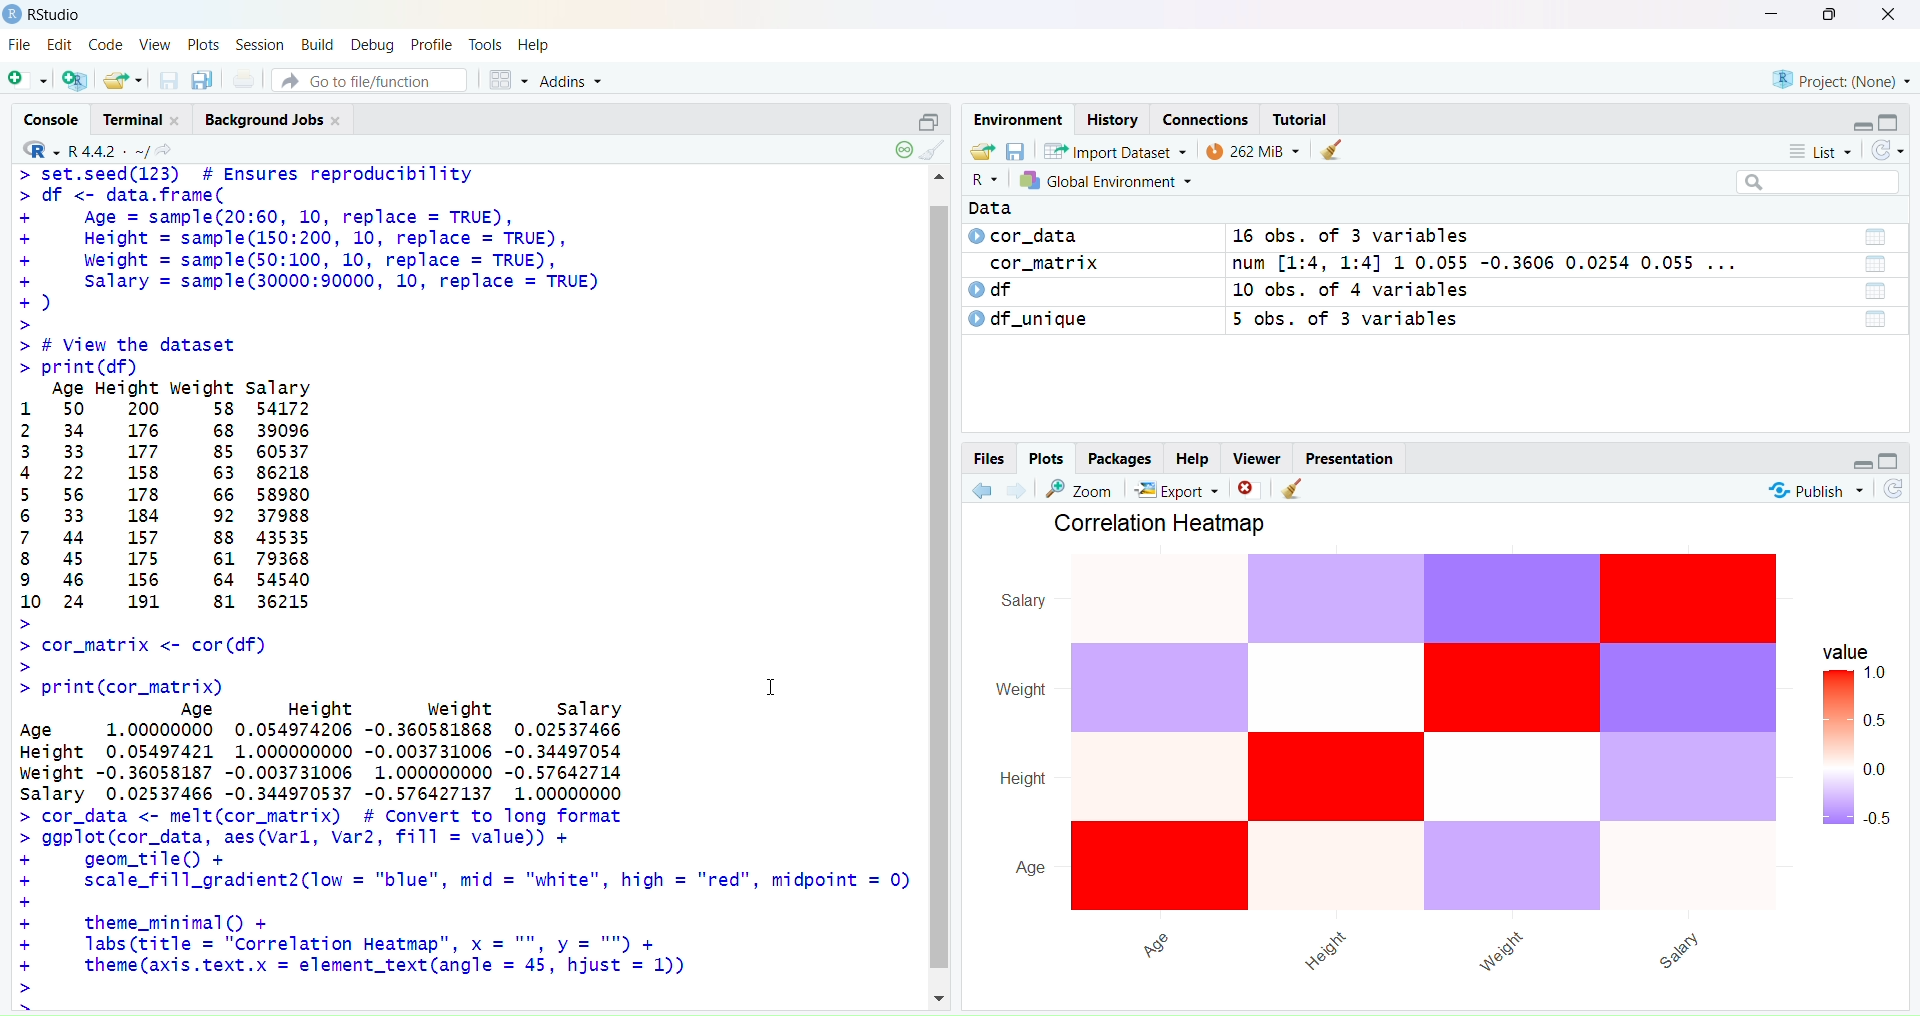  What do you see at coordinates (276, 121) in the screenshot?
I see `Background jobs` at bounding box center [276, 121].